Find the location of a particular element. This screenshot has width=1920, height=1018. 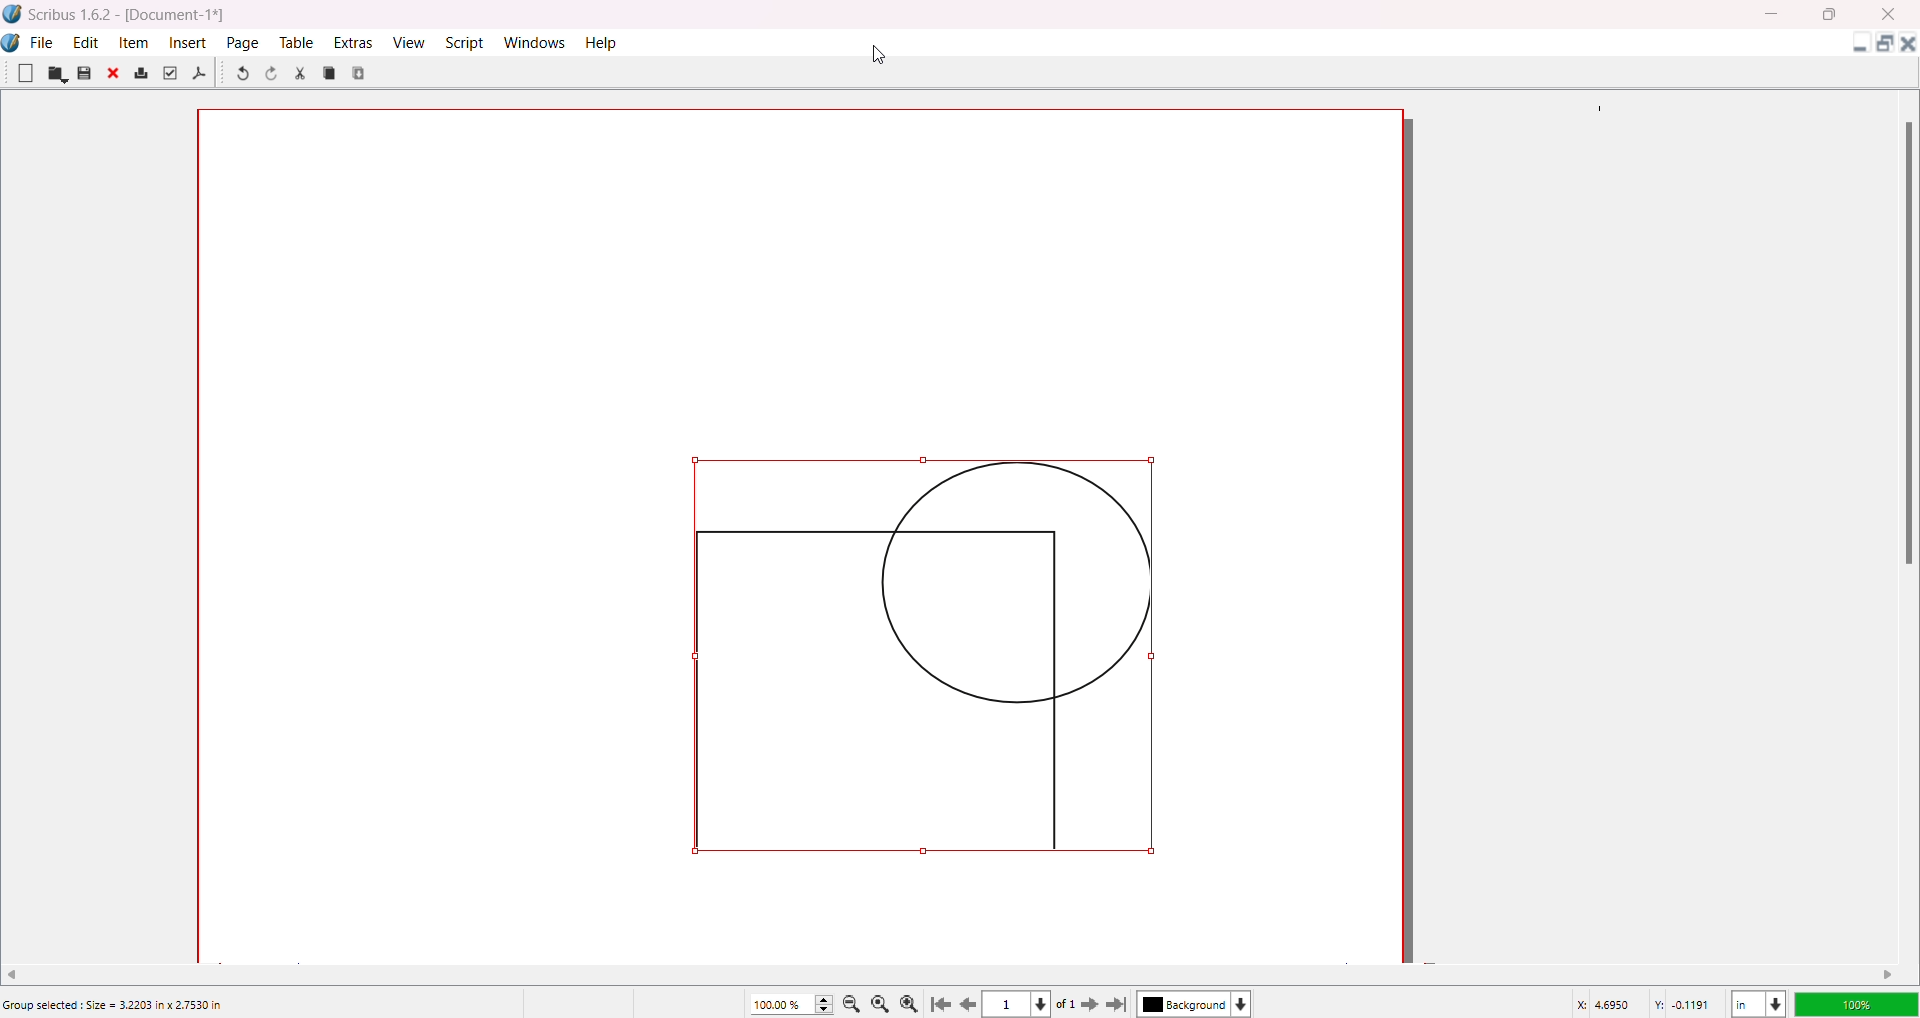

Close is located at coordinates (115, 75).